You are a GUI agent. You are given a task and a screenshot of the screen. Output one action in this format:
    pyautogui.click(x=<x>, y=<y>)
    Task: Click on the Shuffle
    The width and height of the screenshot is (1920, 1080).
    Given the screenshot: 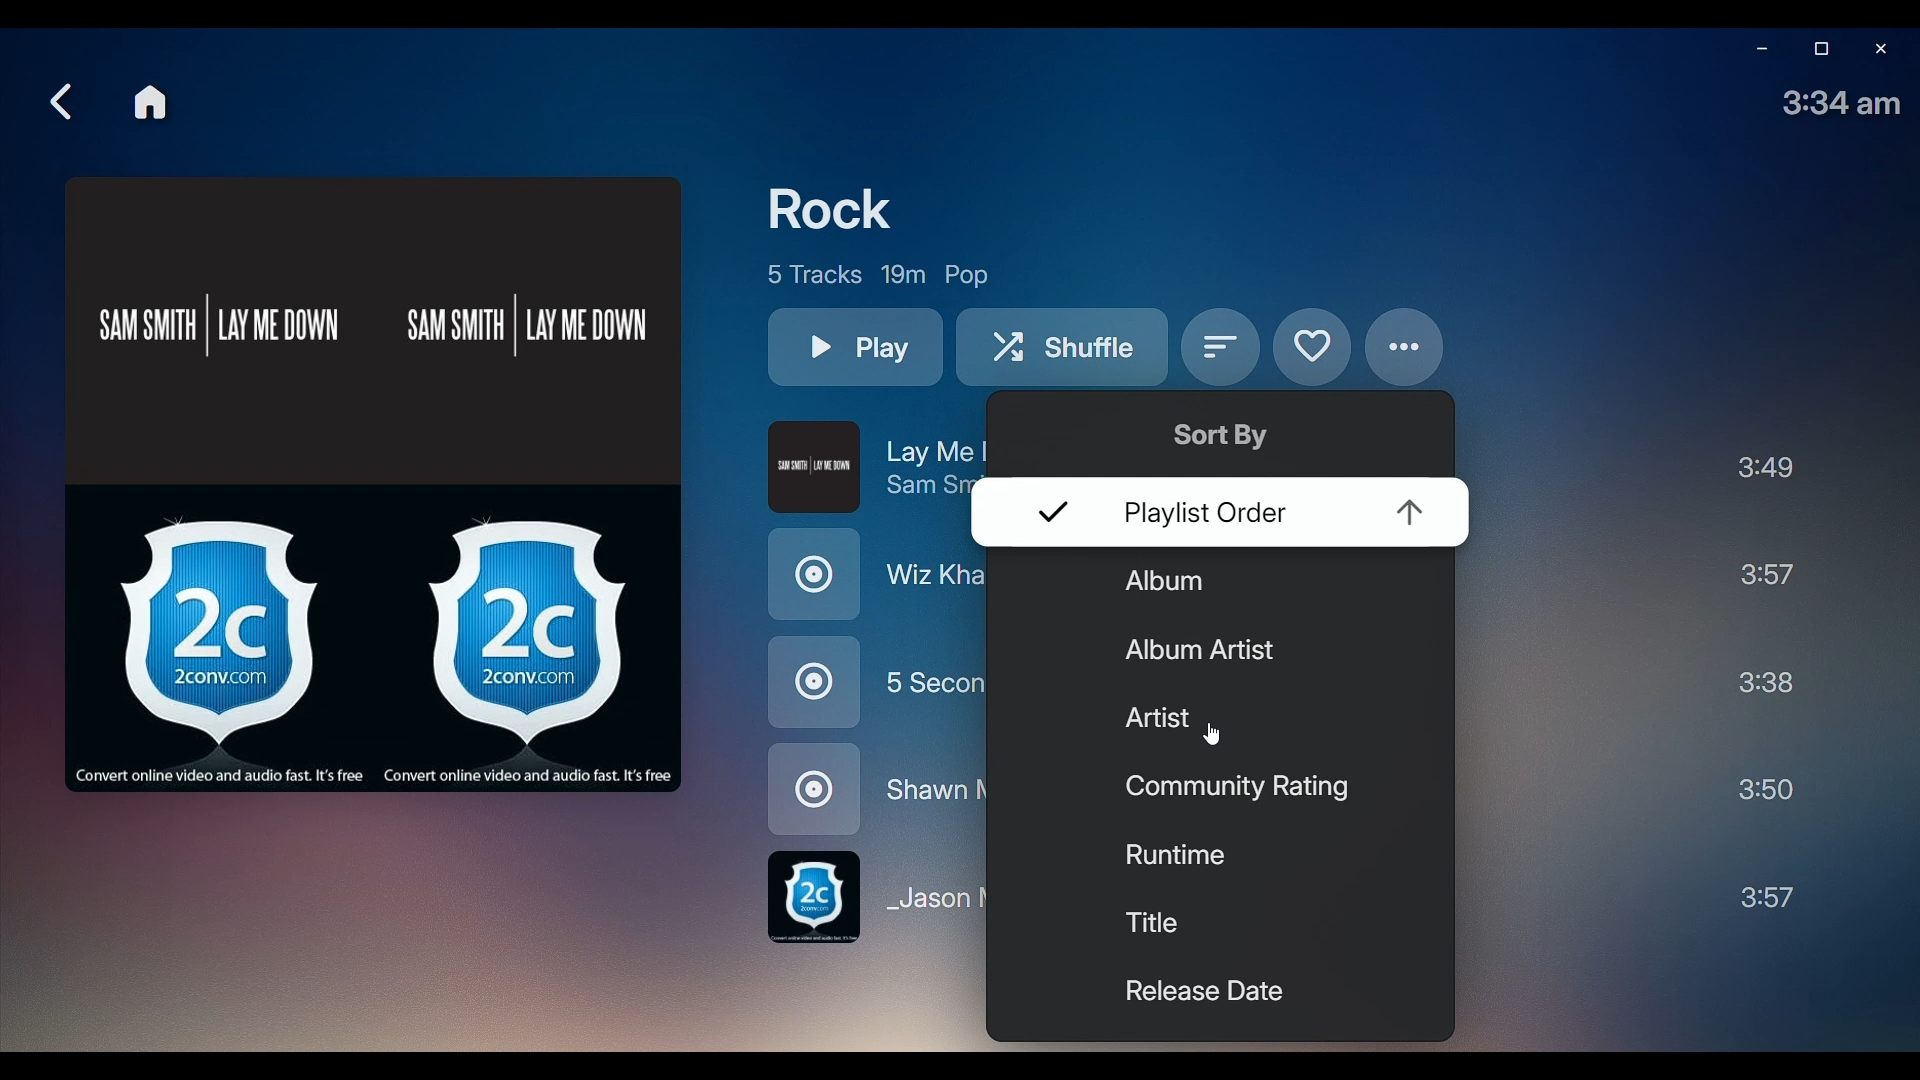 What is the action you would take?
    pyautogui.click(x=1065, y=351)
    